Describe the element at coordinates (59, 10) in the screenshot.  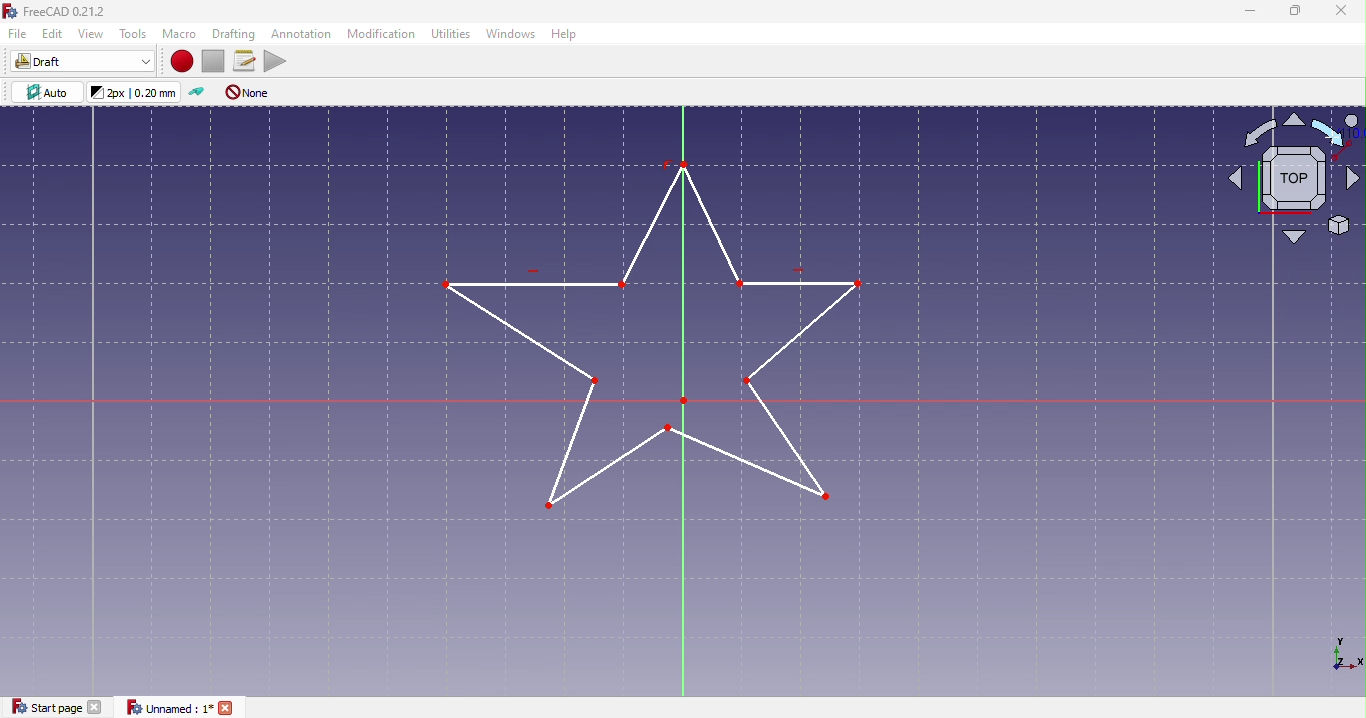
I see `FreeCAD 0212` at that location.